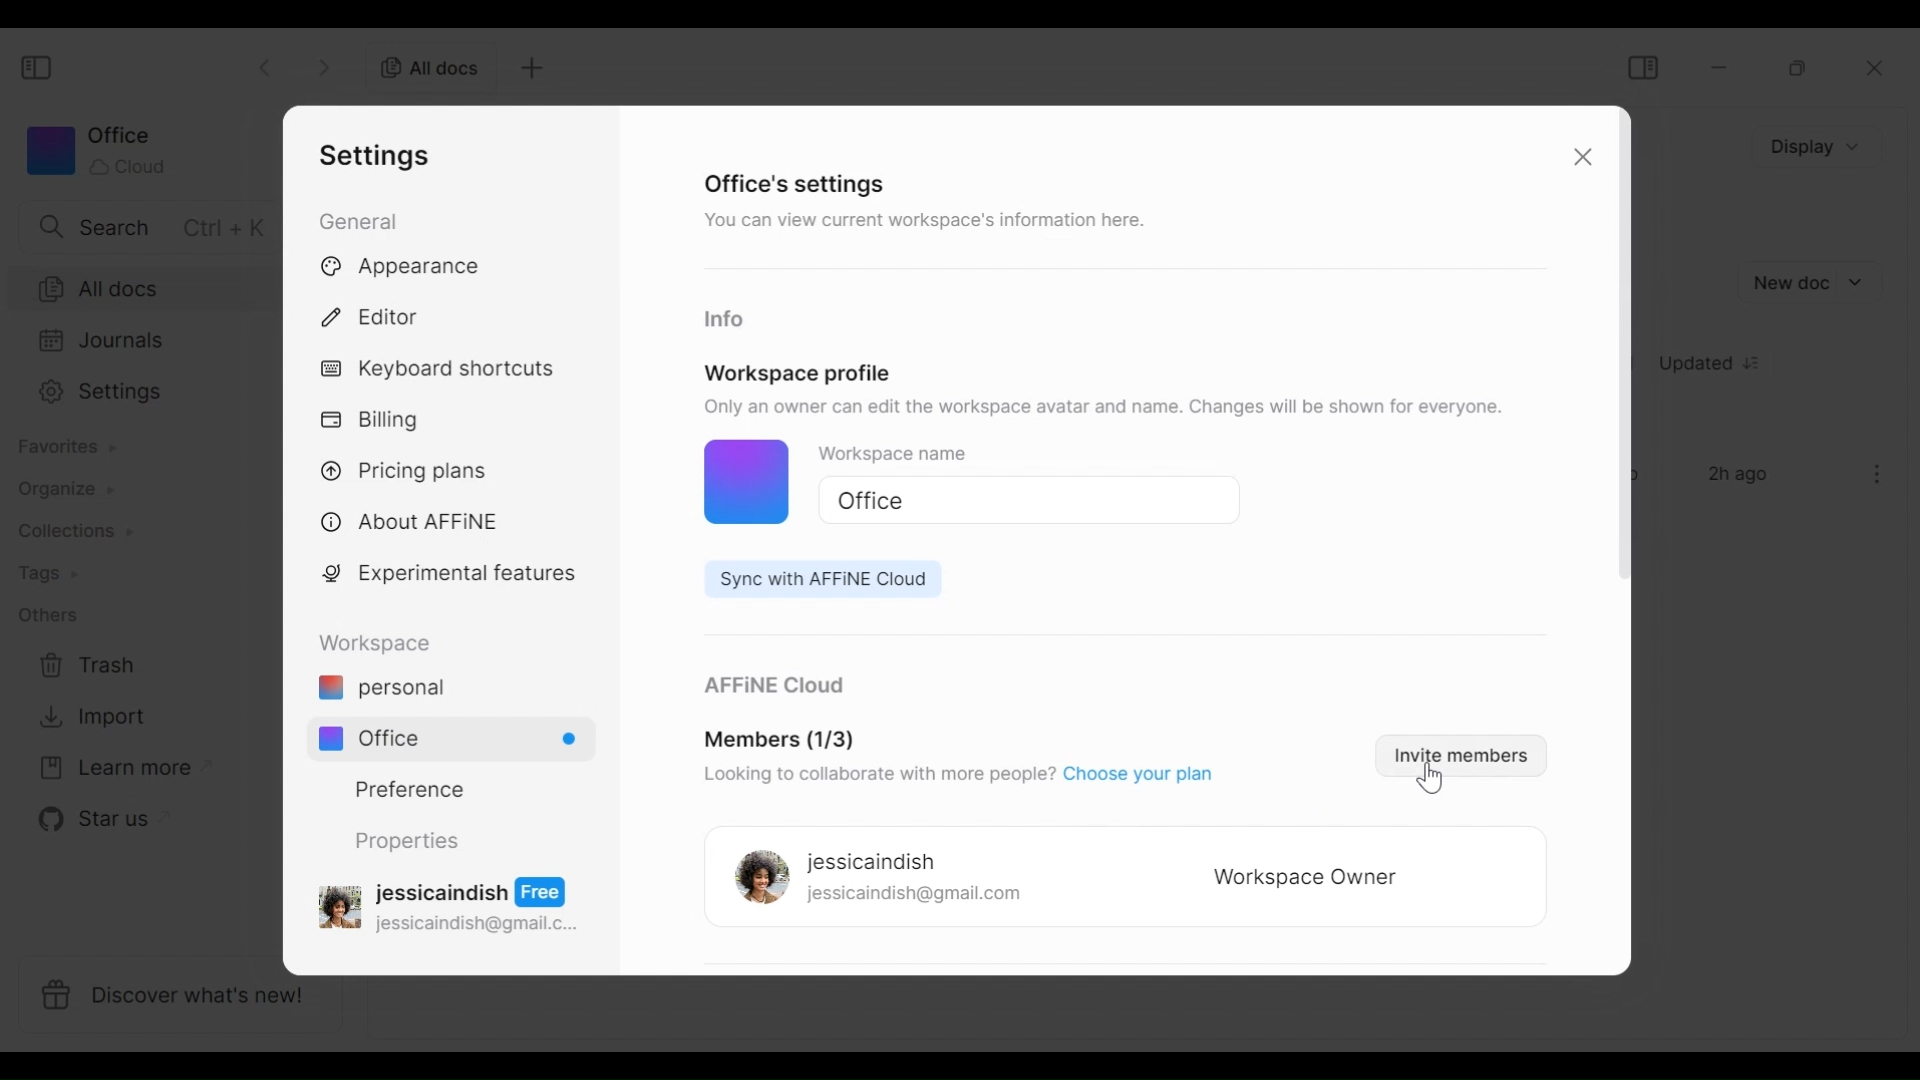 This screenshot has height=1080, width=1920. I want to click on Favorites, so click(65, 447).